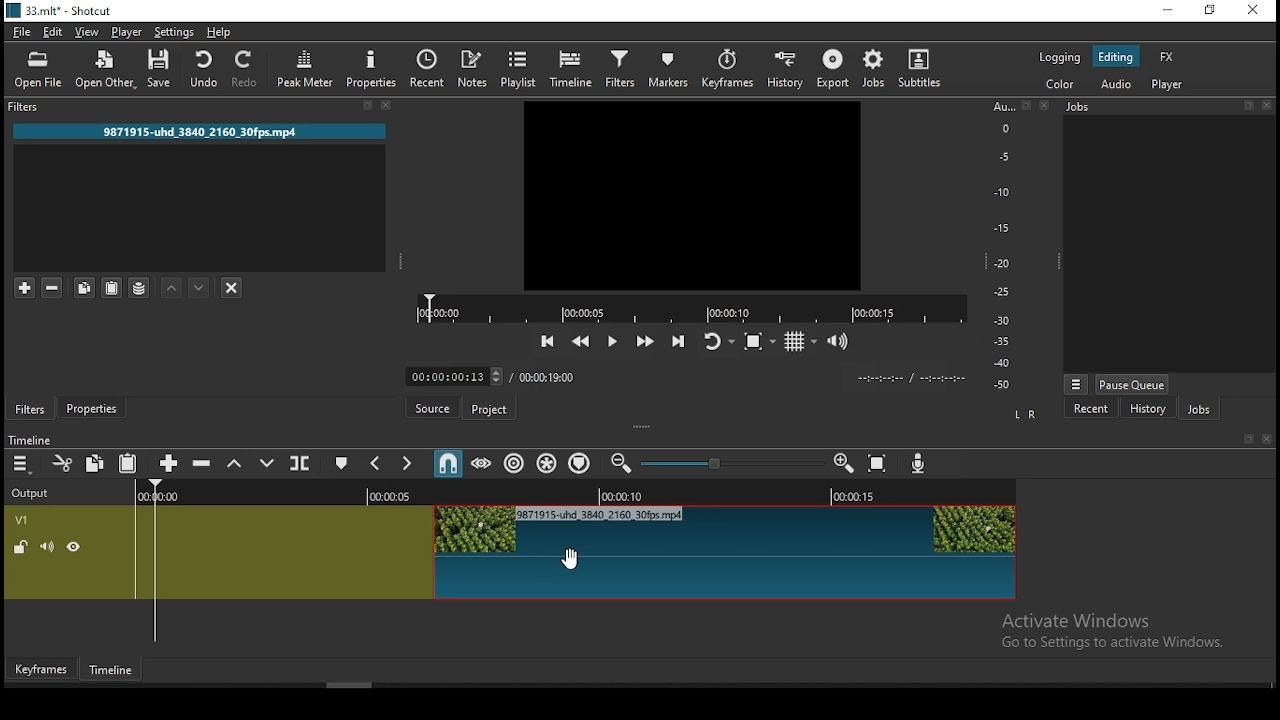  Describe the element at coordinates (63, 11) in the screenshot. I see `icon and file name` at that location.